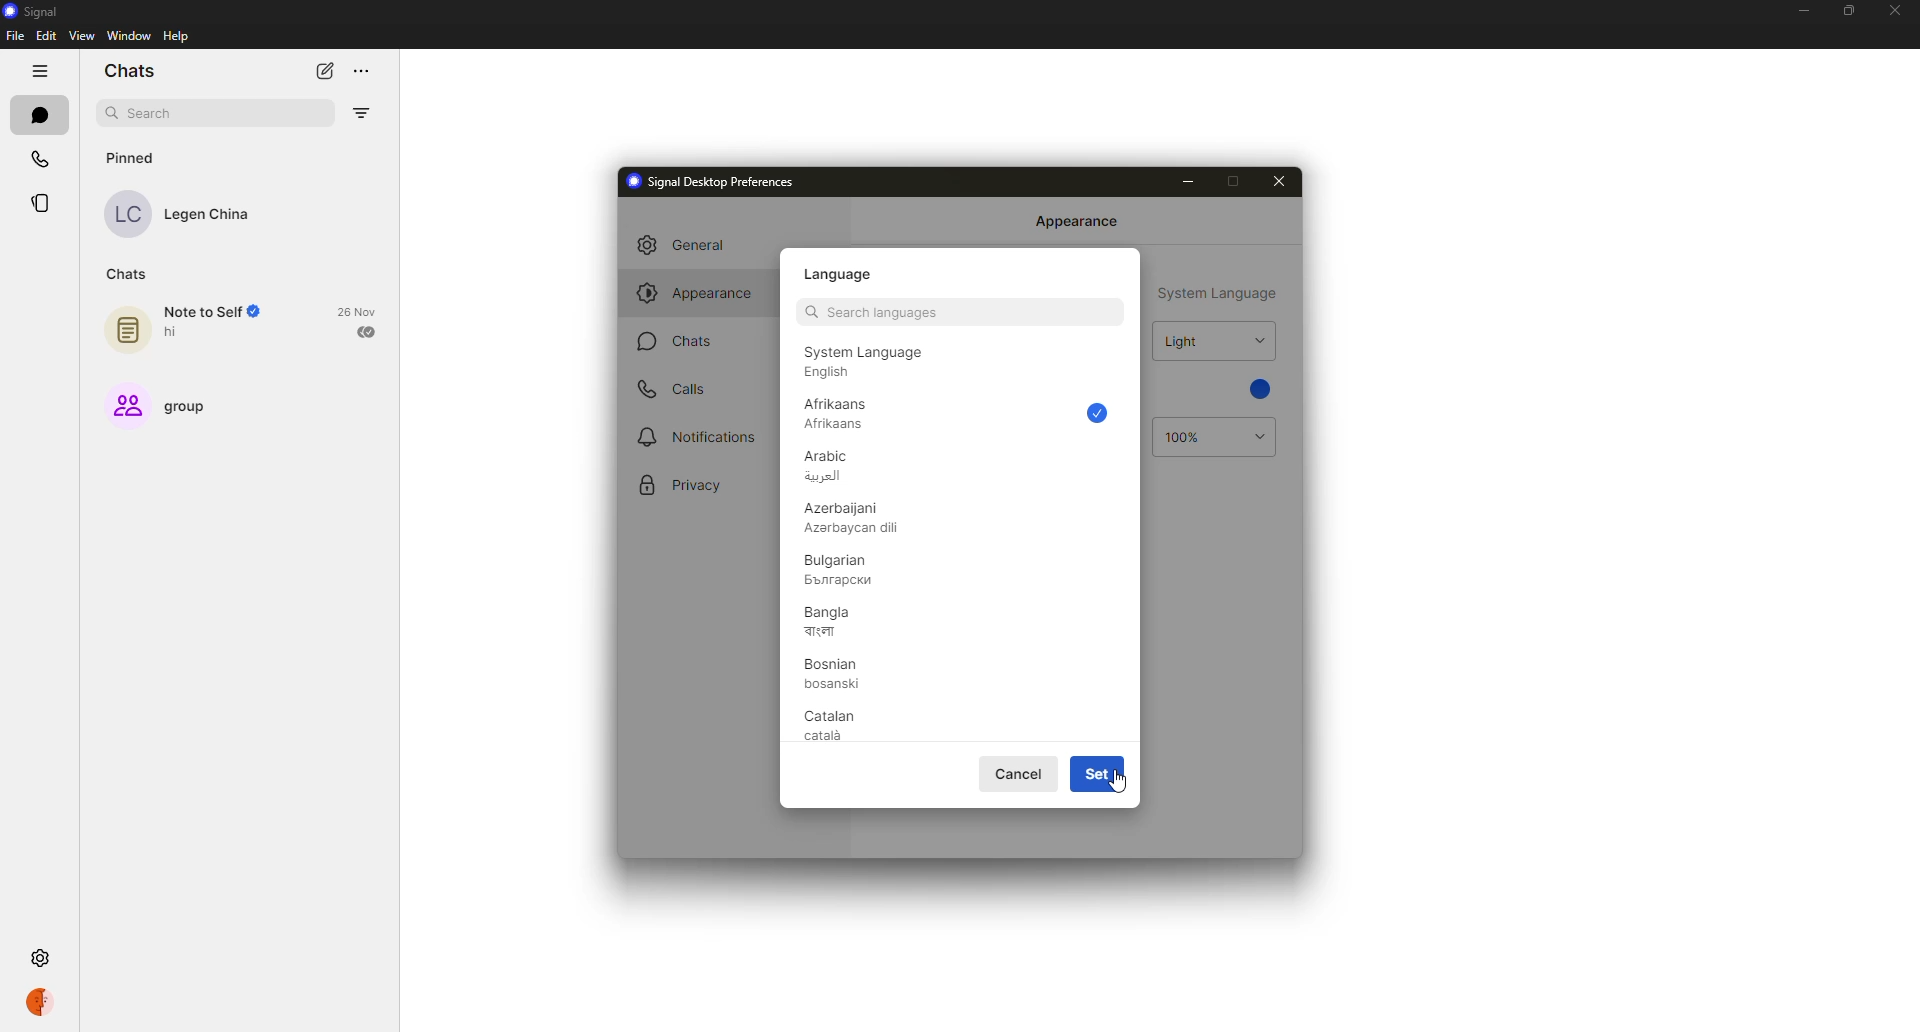  I want to click on minimize, so click(1185, 181).